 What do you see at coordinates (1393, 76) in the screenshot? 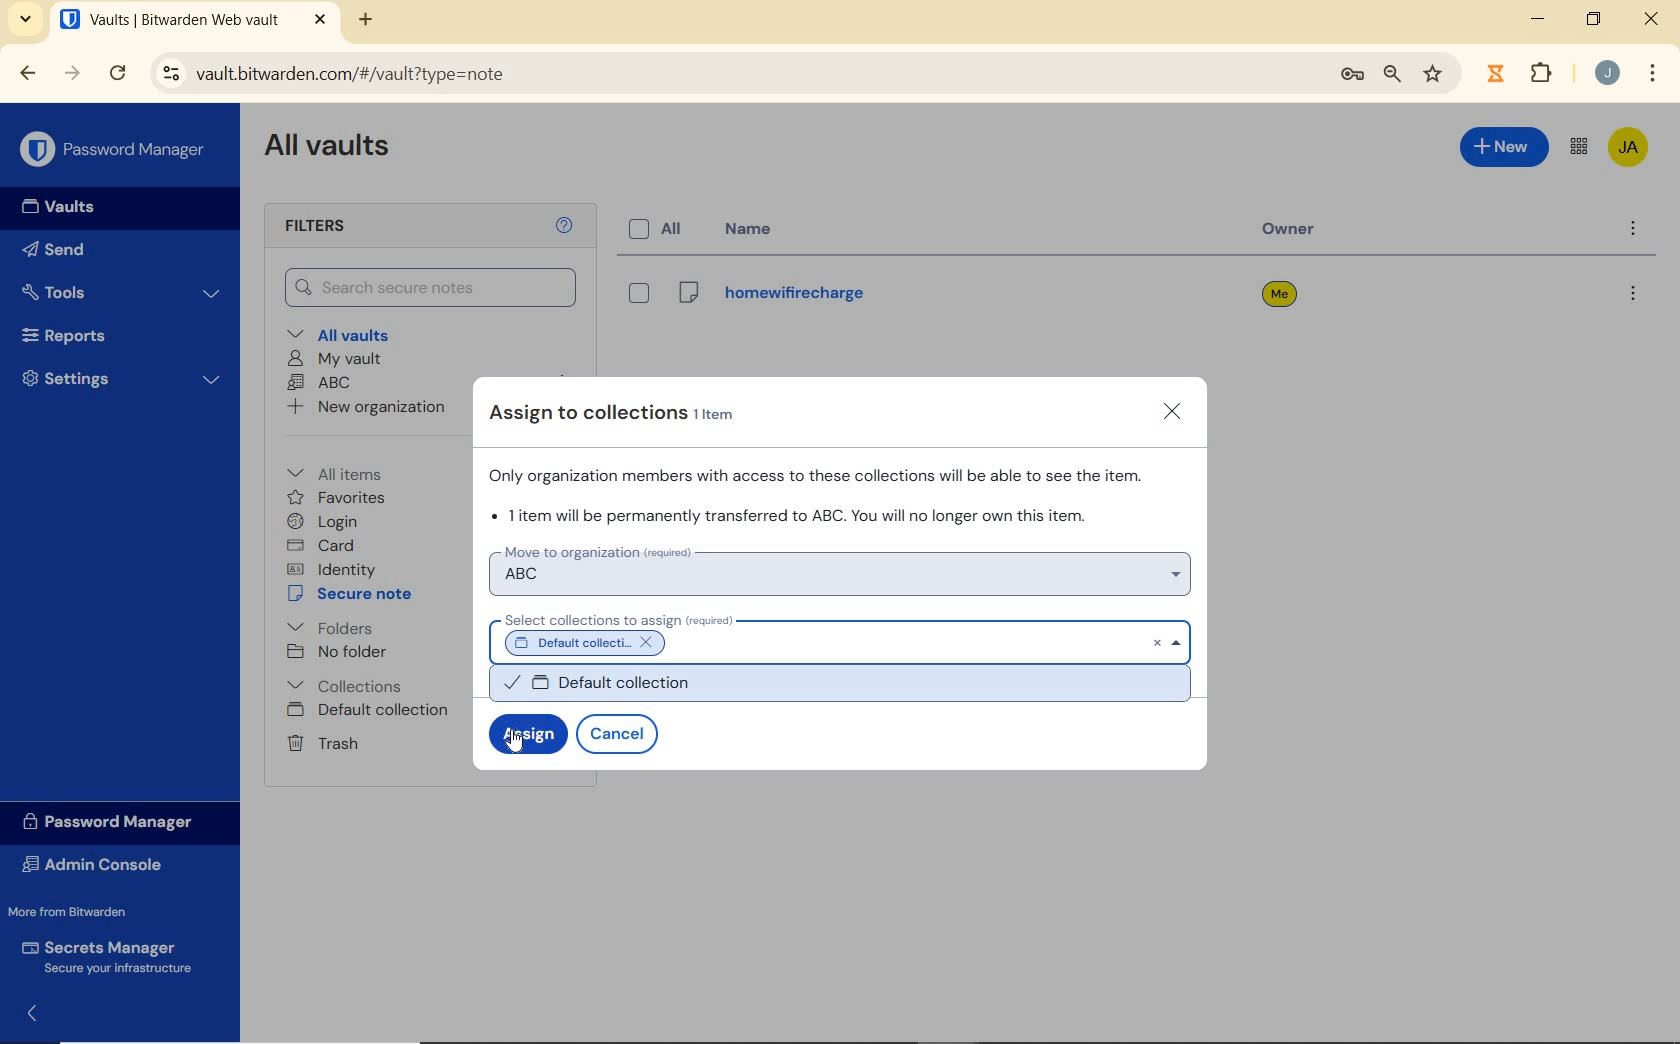
I see `zoom` at bounding box center [1393, 76].